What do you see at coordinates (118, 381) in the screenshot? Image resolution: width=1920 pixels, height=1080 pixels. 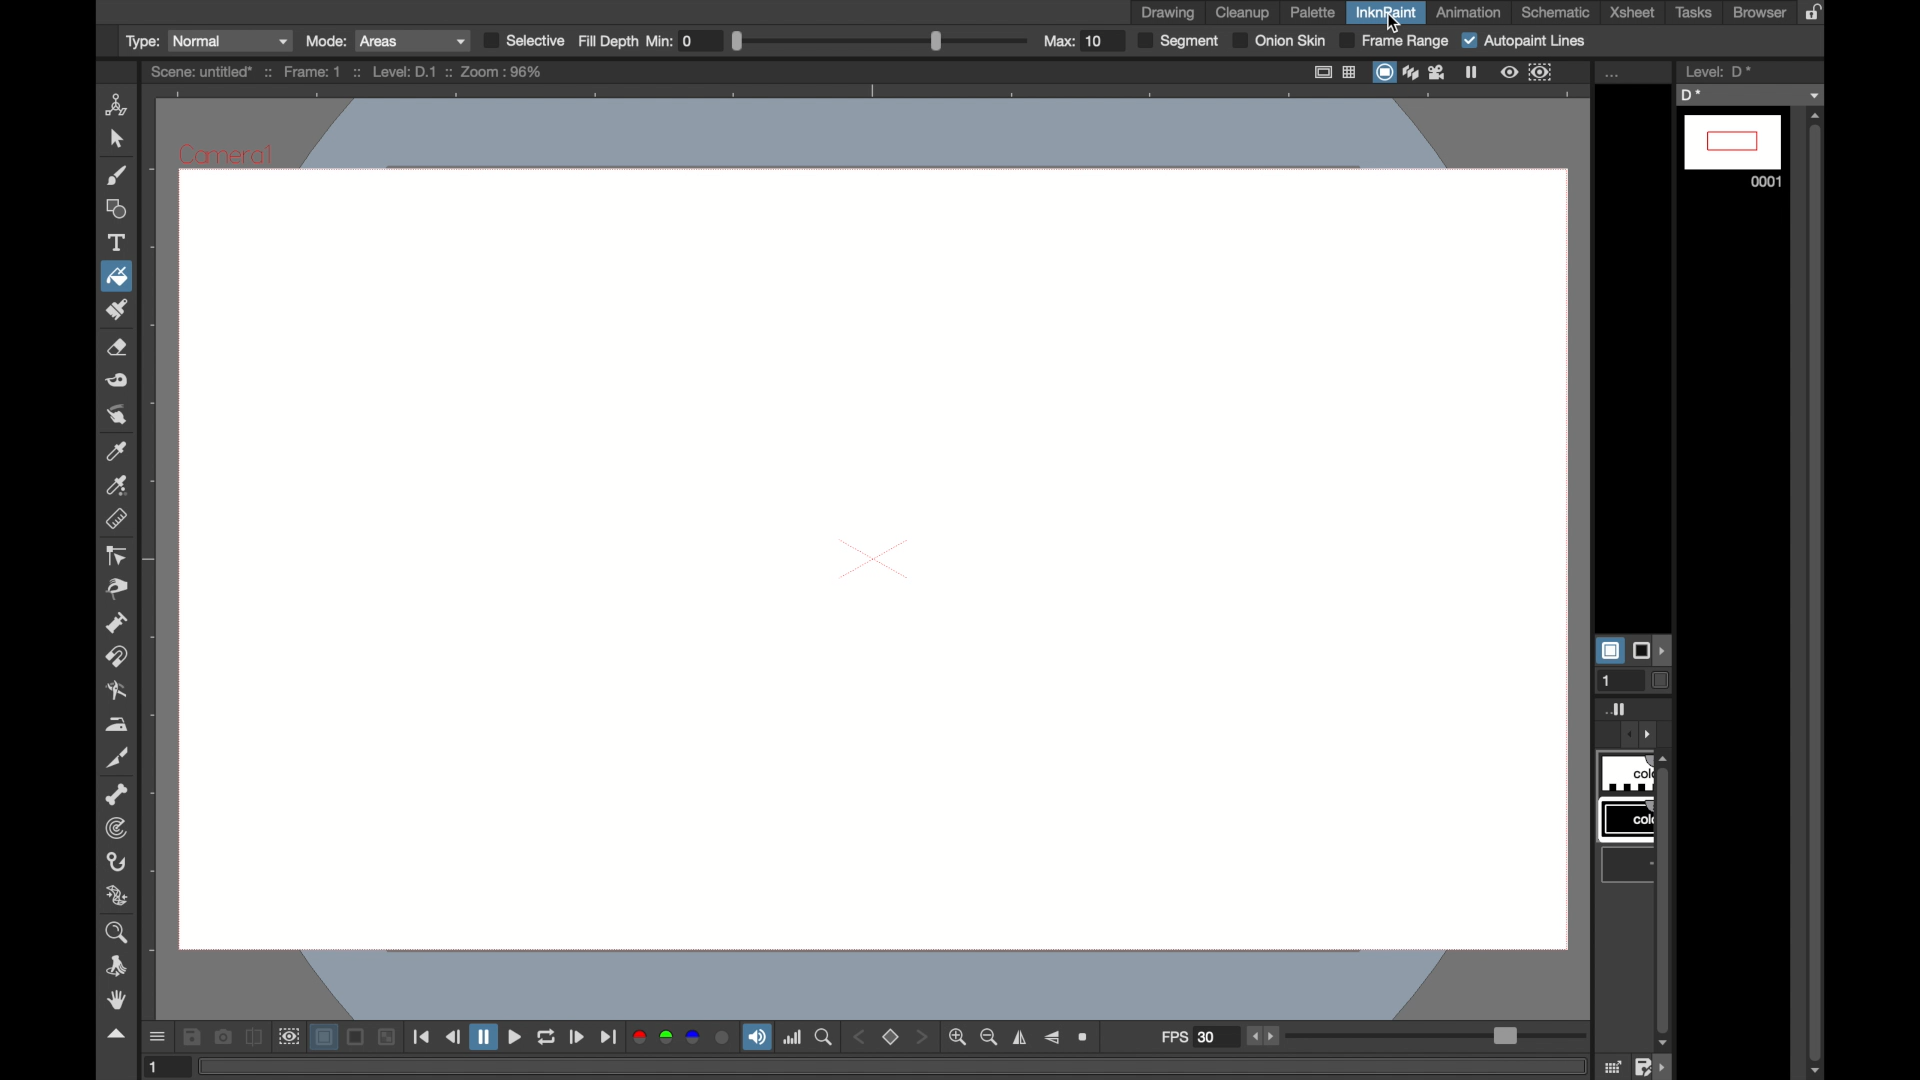 I see `tape tool` at bounding box center [118, 381].